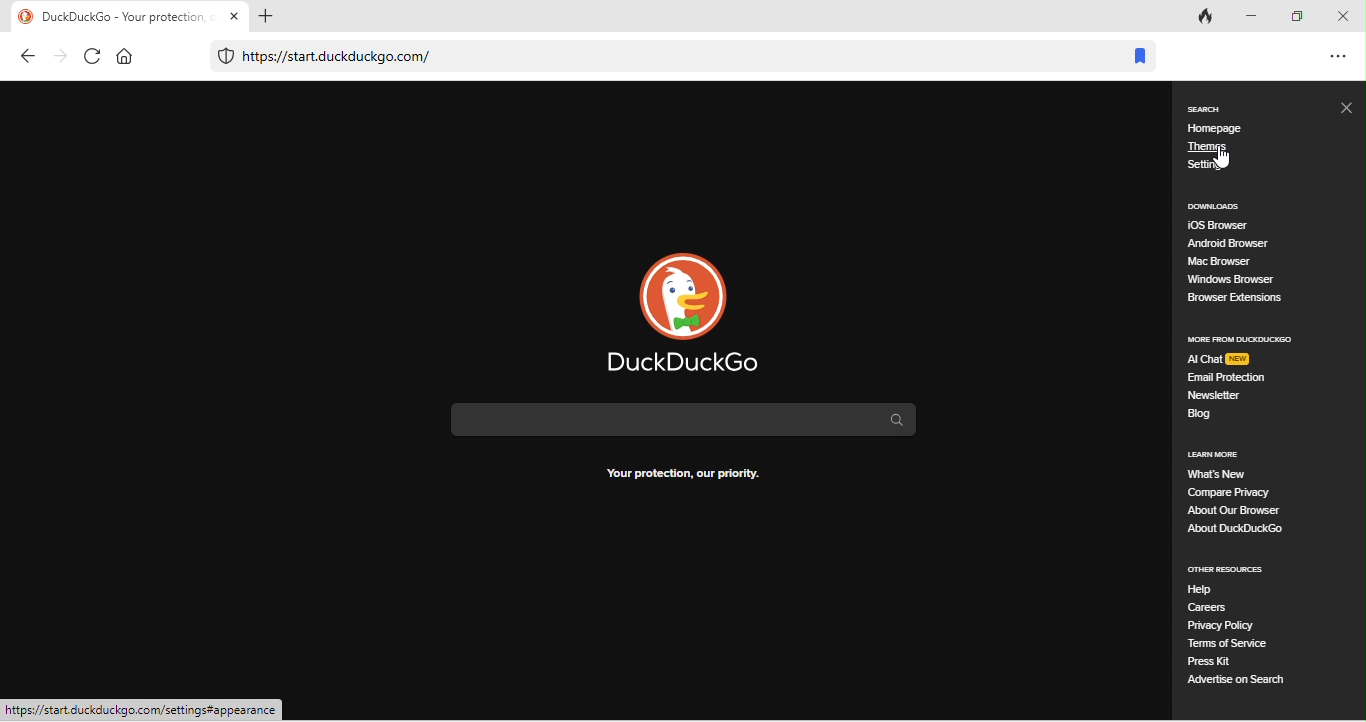  I want to click on ios browser, so click(1219, 223).